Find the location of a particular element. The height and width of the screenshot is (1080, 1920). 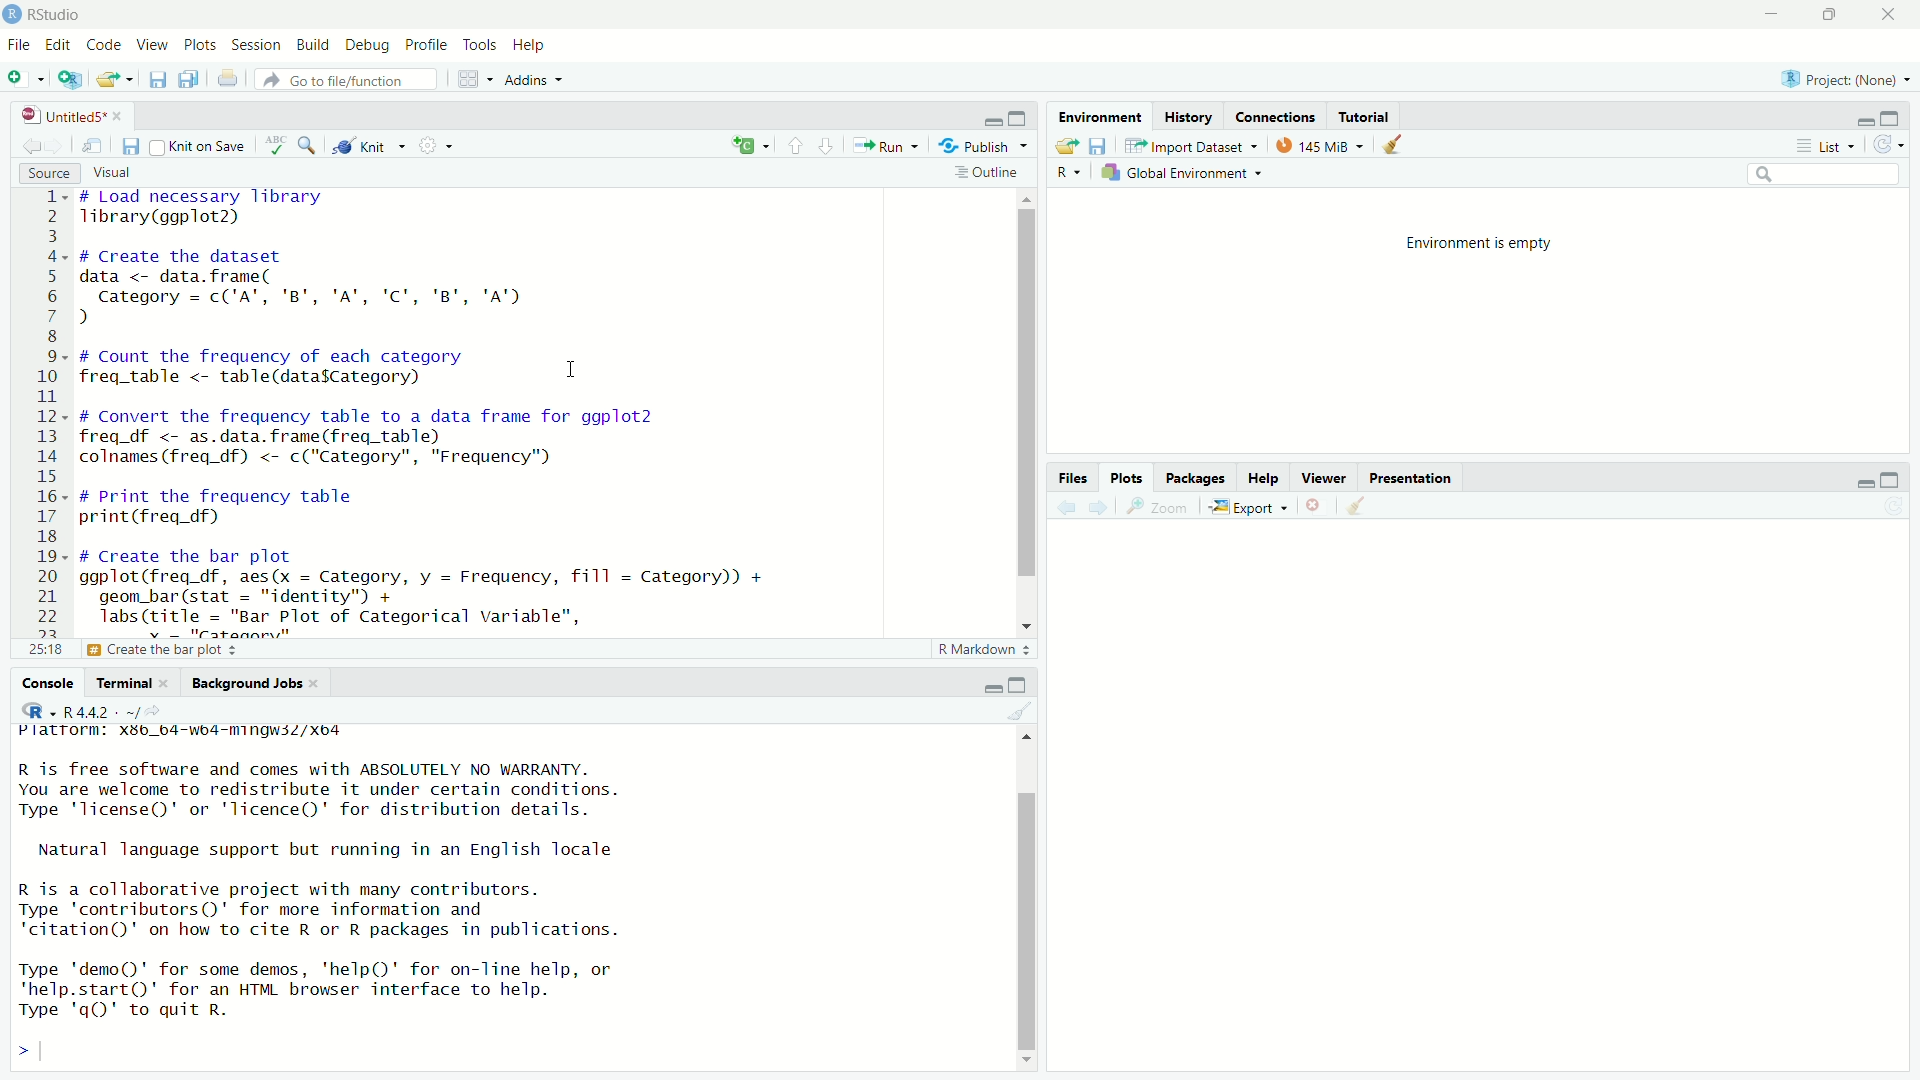

save all is located at coordinates (193, 79).